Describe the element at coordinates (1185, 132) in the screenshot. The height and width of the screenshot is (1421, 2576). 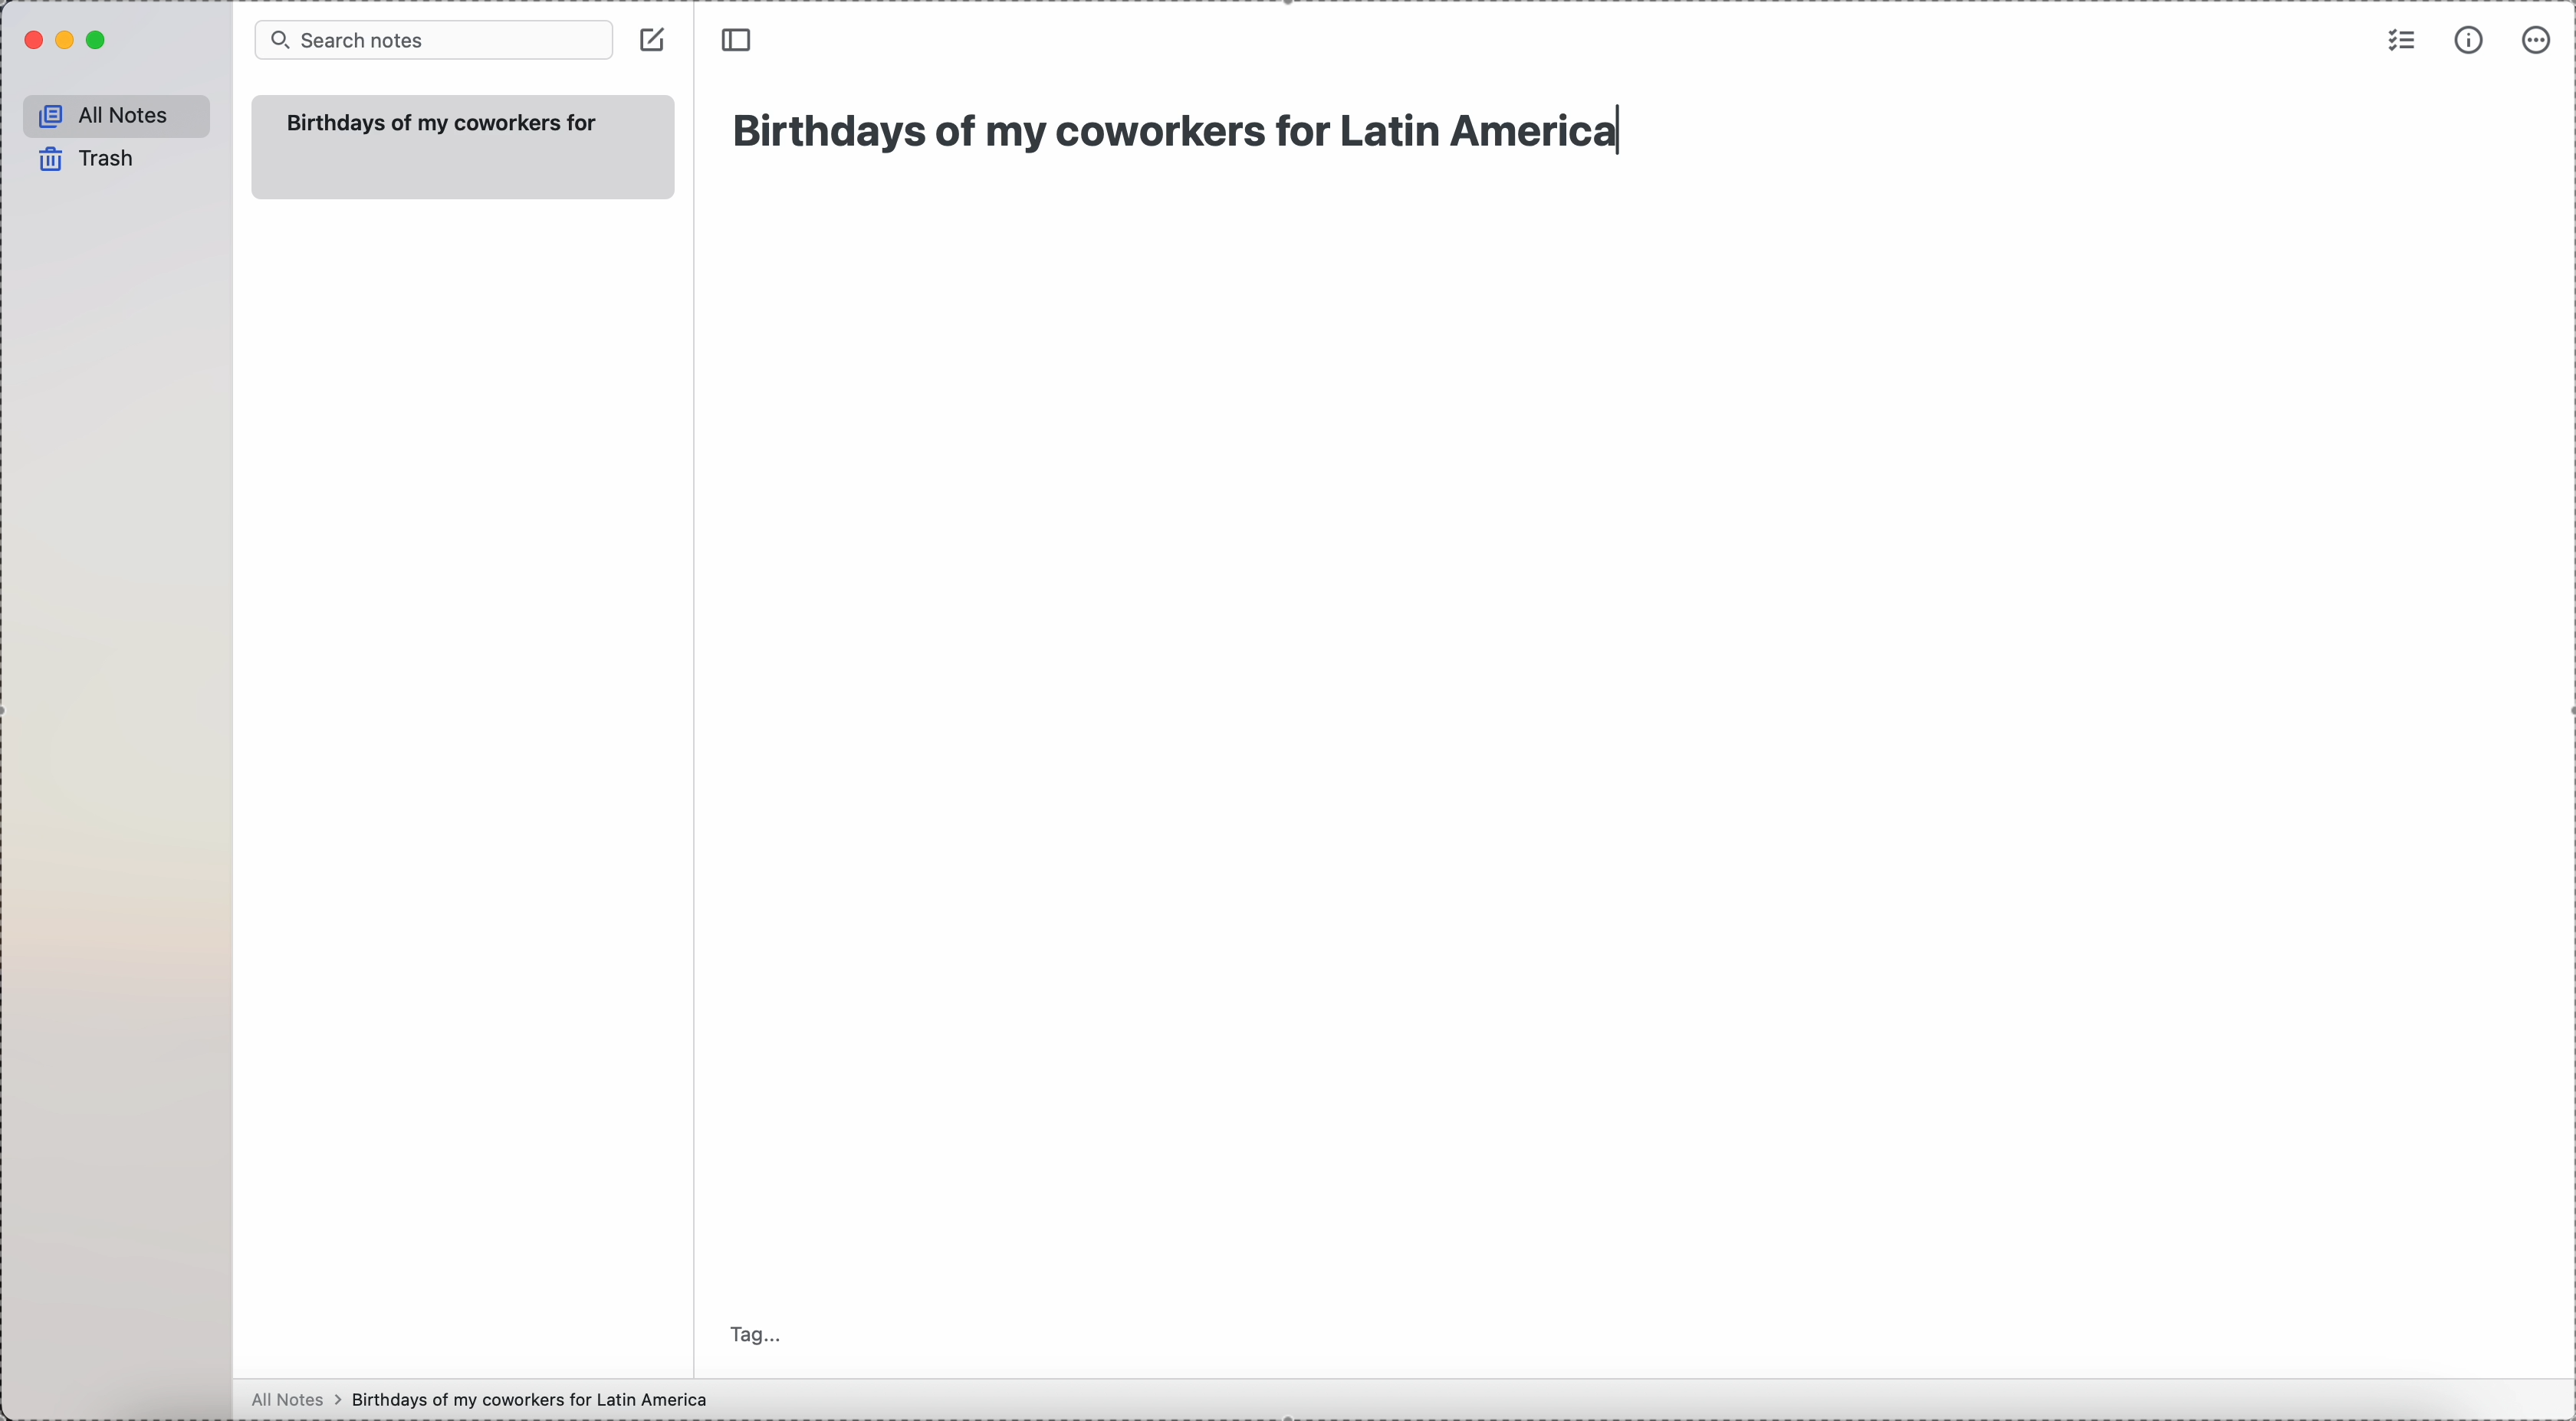
I see `Birthdays of my coworkers for Latin America` at that location.